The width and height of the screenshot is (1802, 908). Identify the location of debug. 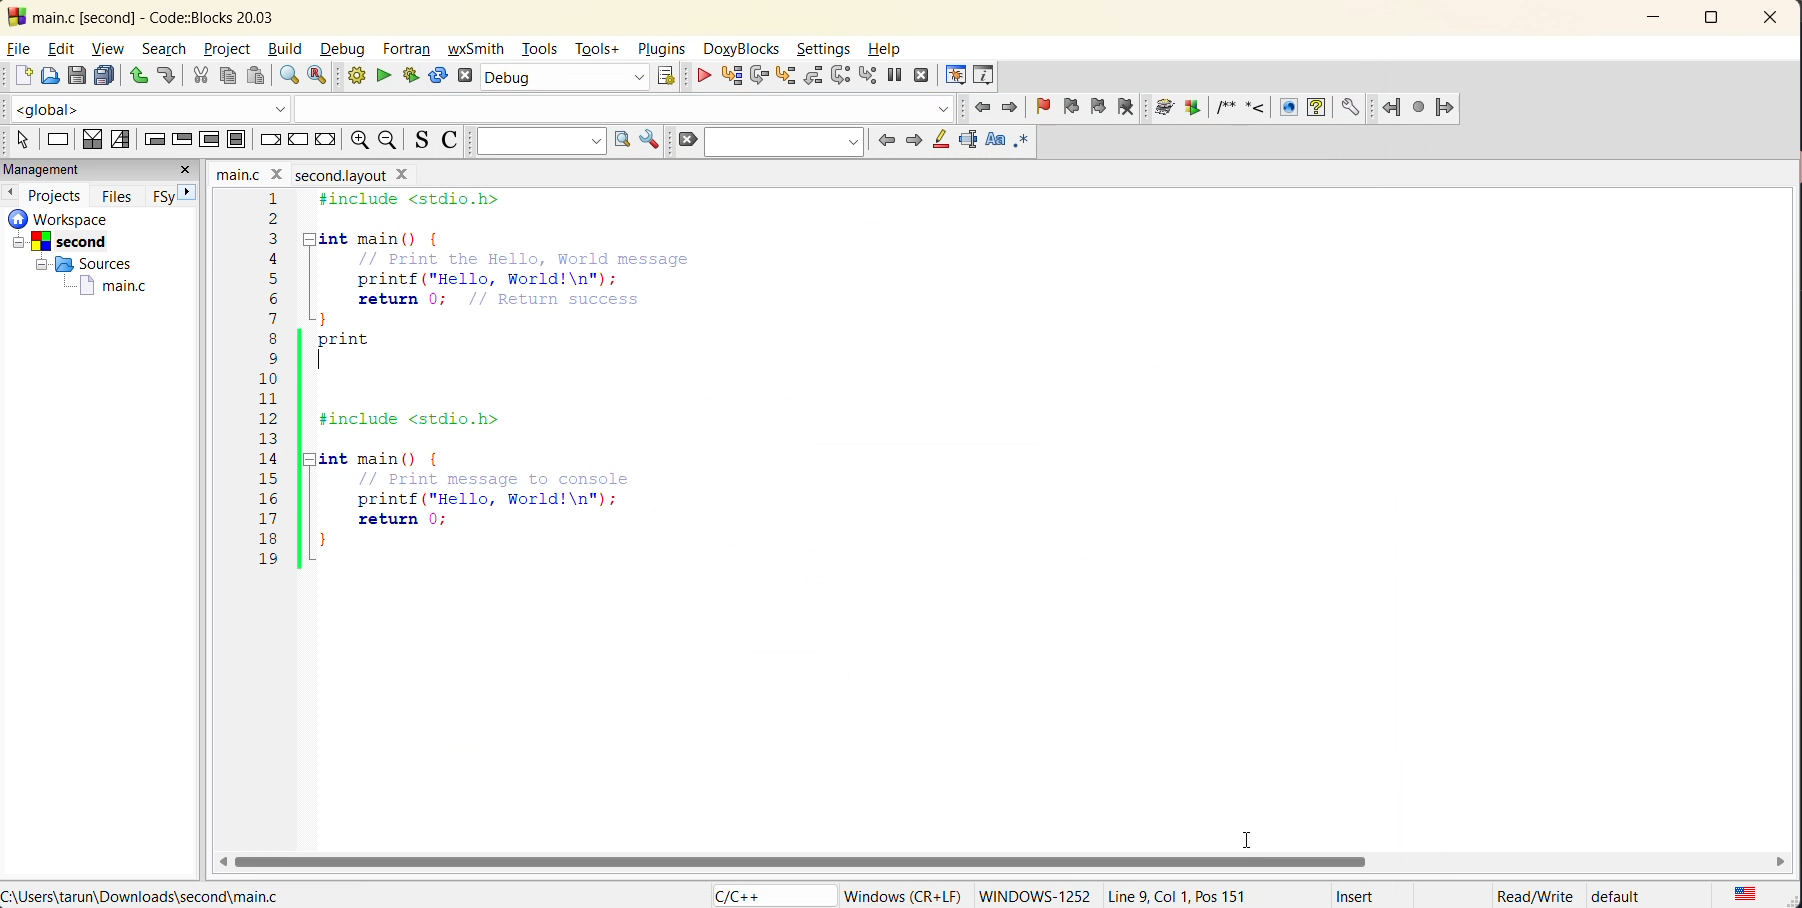
(703, 77).